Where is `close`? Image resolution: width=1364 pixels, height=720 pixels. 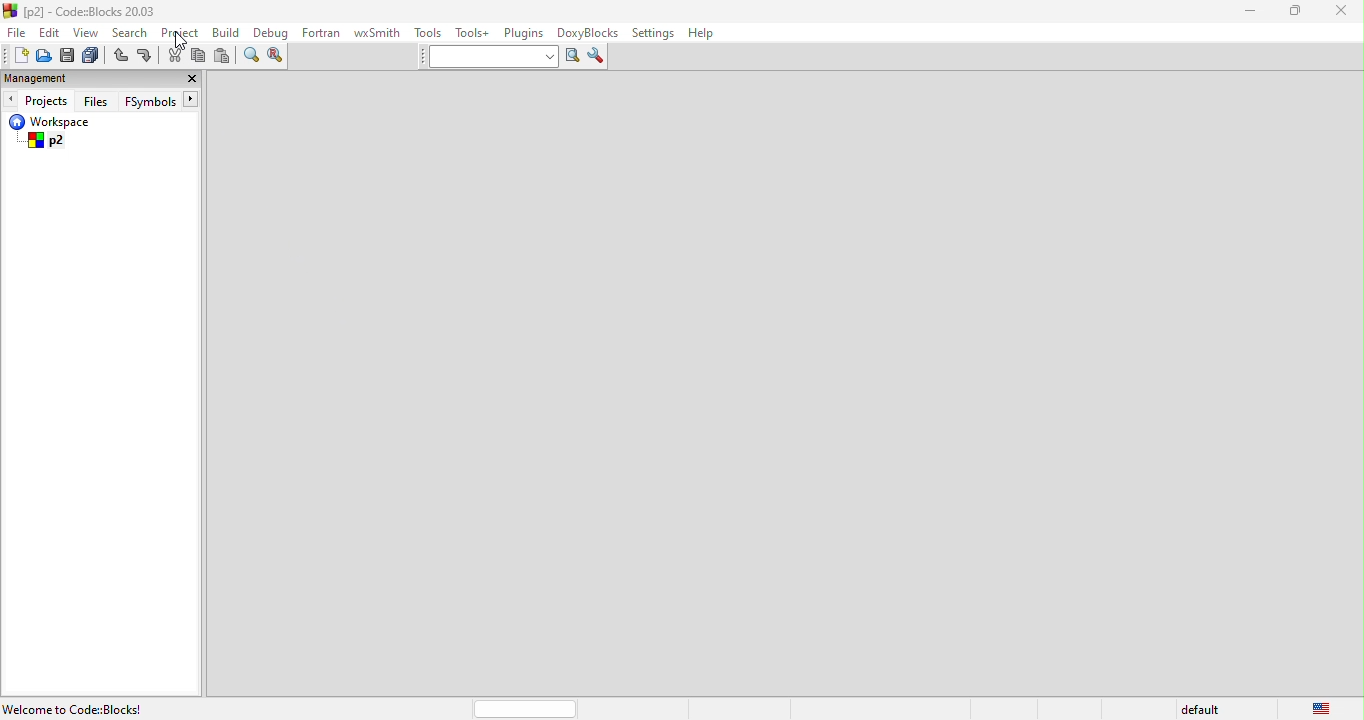
close is located at coordinates (187, 80).